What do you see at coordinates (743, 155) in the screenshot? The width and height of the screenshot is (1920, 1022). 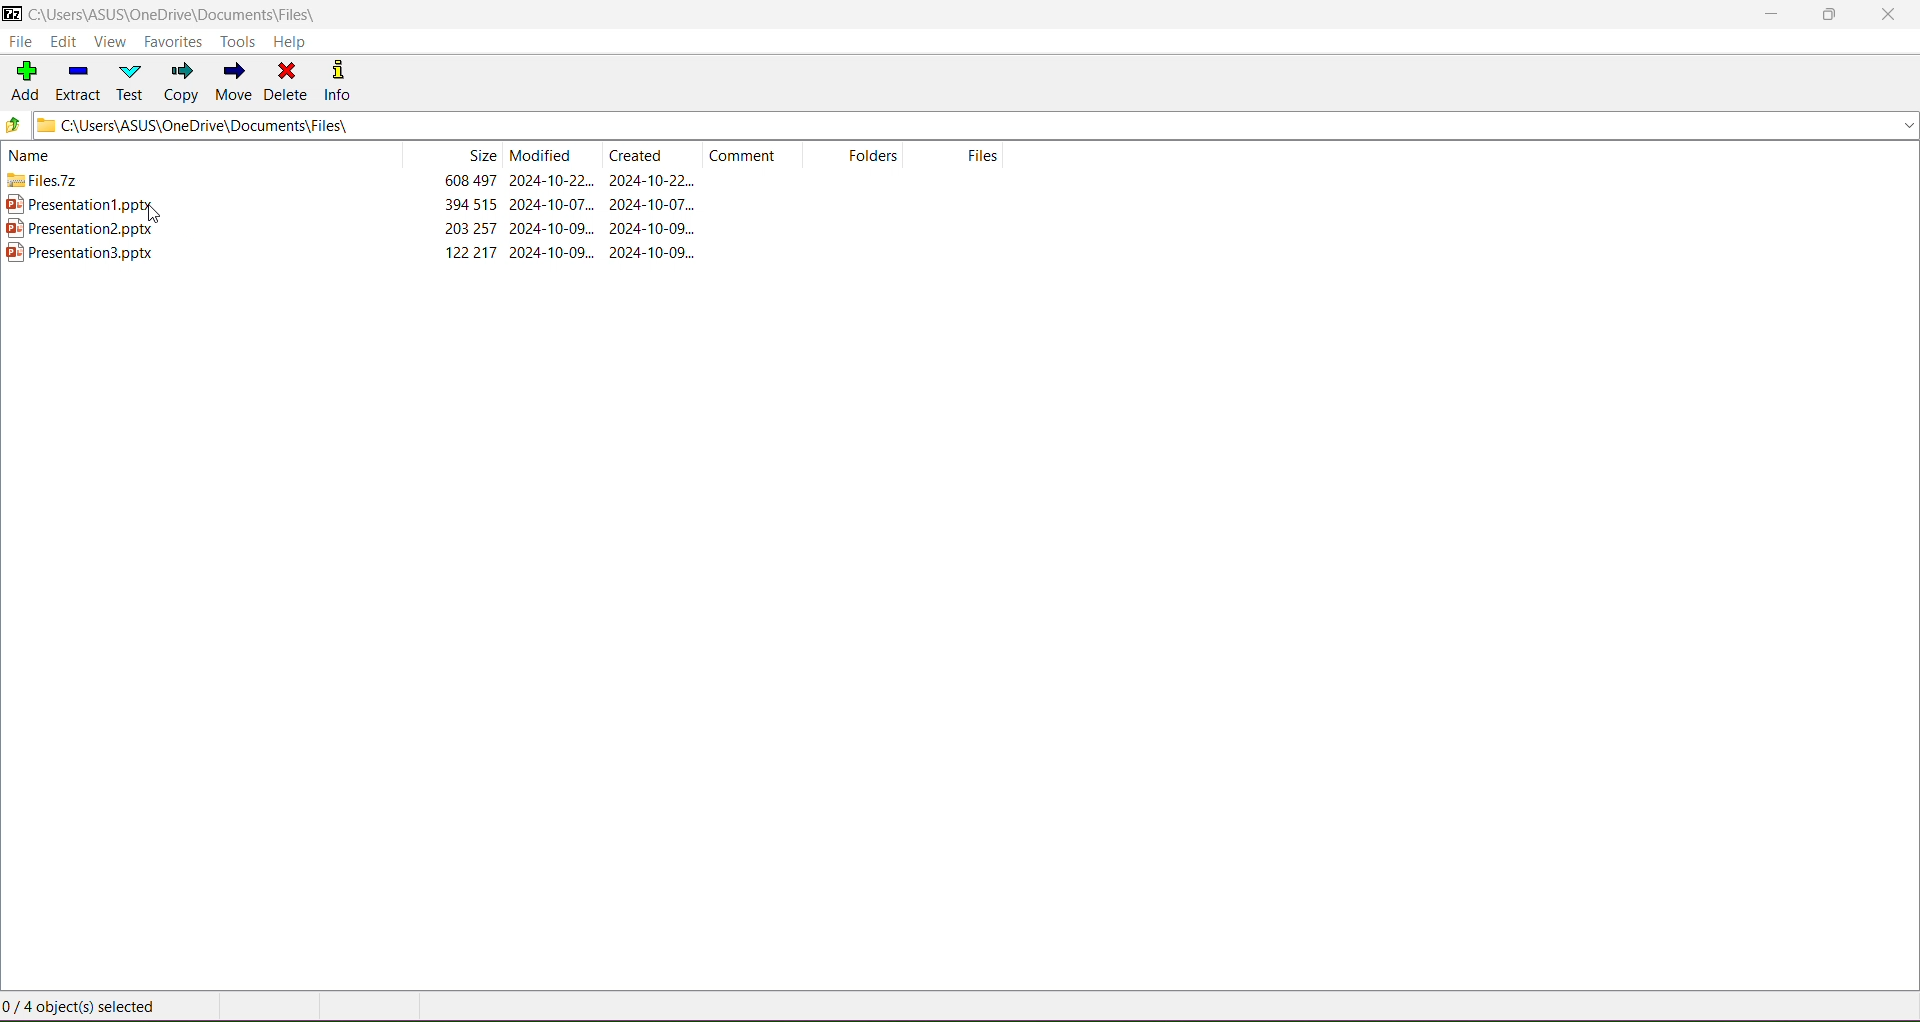 I see `comment` at bounding box center [743, 155].